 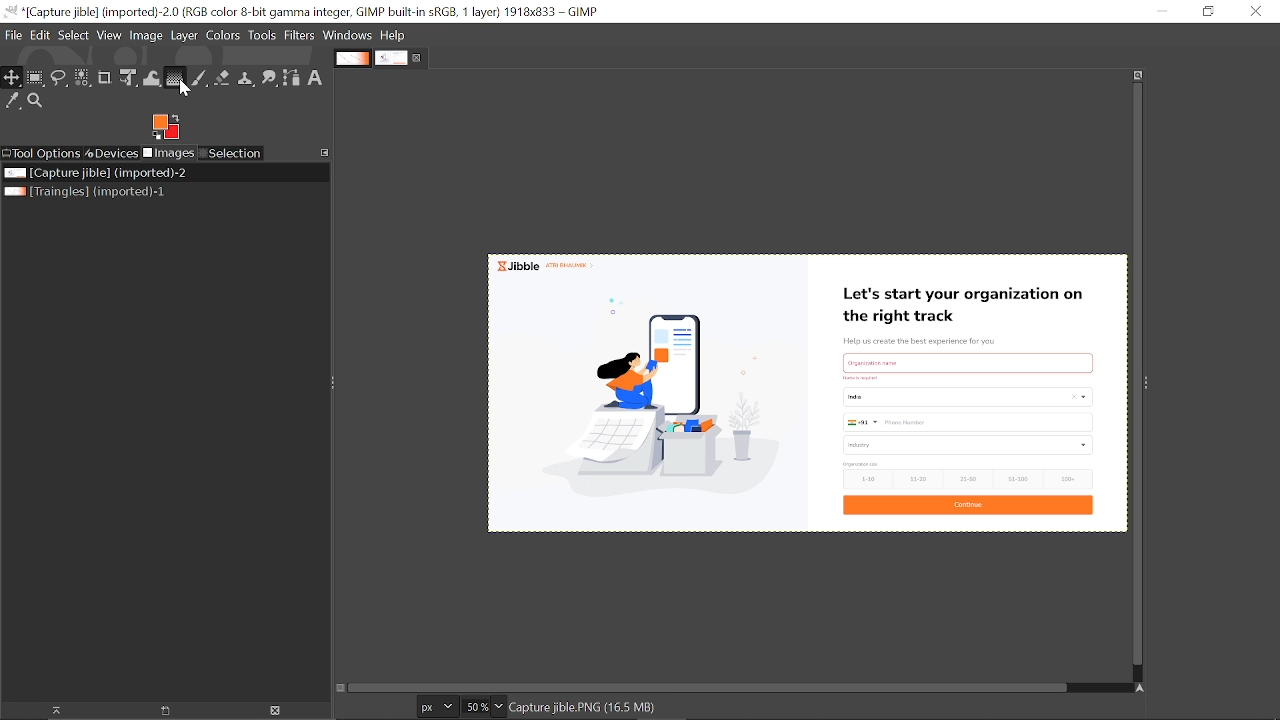 What do you see at coordinates (474, 708) in the screenshot?
I see `Current zoom` at bounding box center [474, 708].